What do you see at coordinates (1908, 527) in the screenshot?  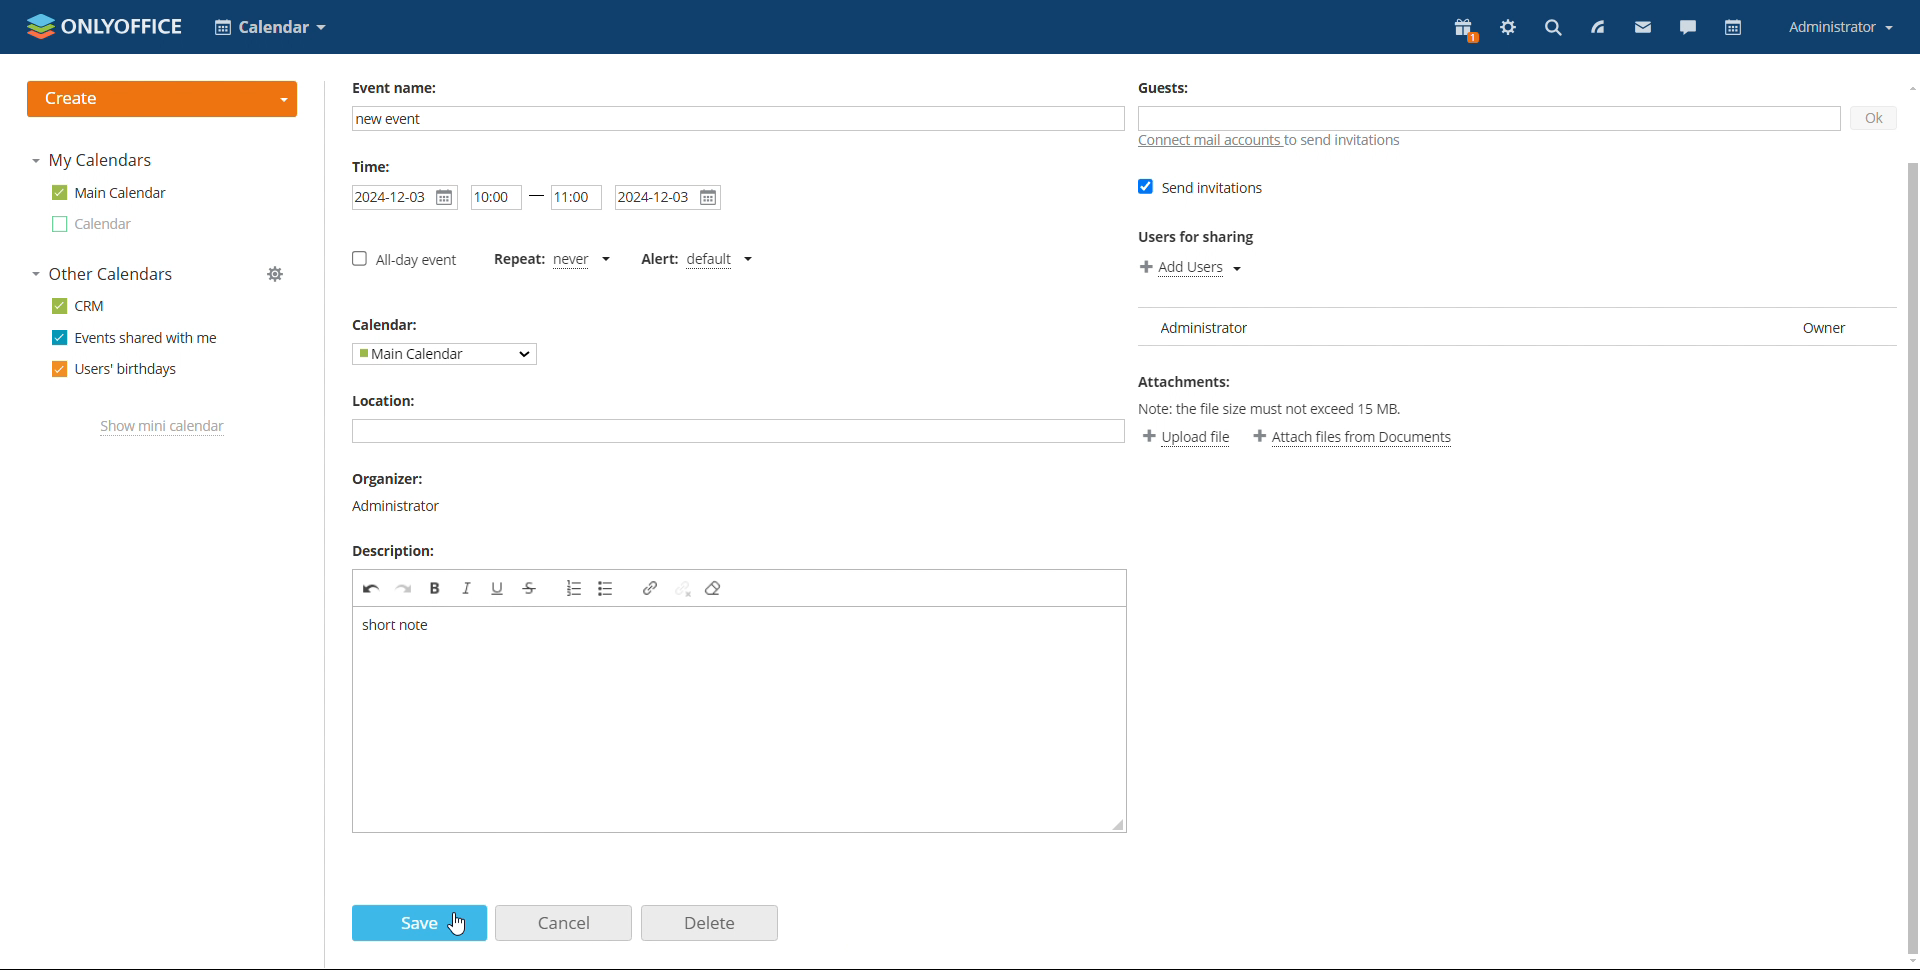 I see `scroll bar` at bounding box center [1908, 527].